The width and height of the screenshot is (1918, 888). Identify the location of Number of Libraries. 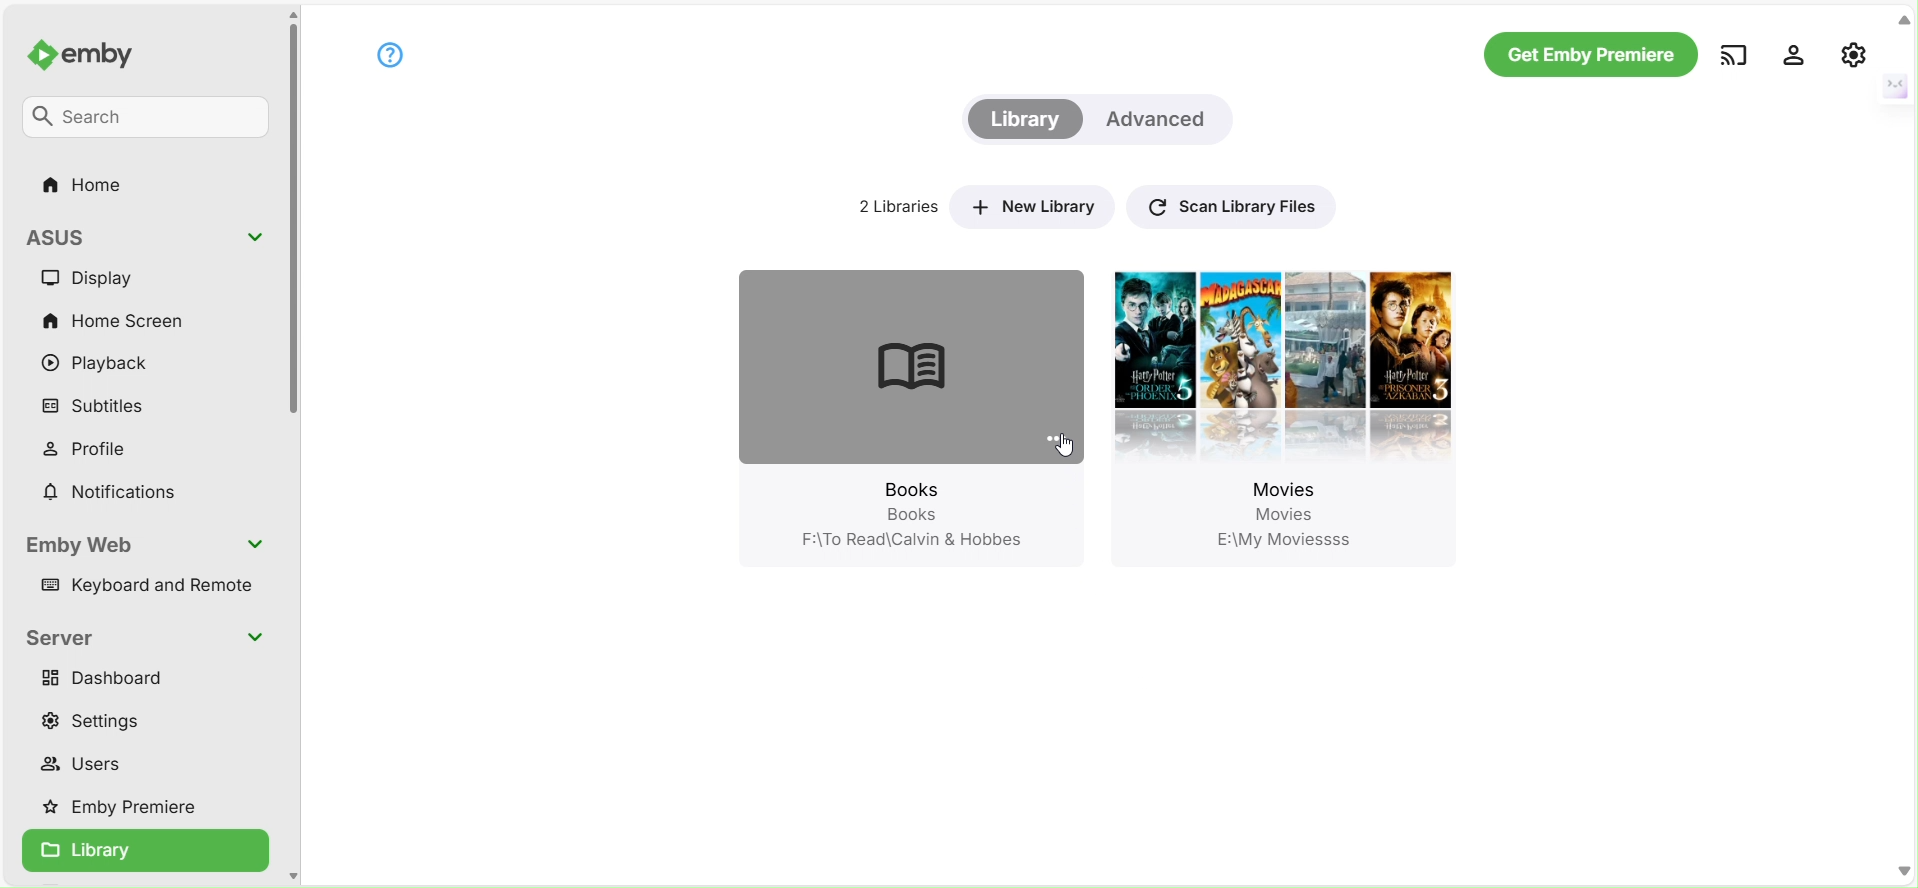
(890, 206).